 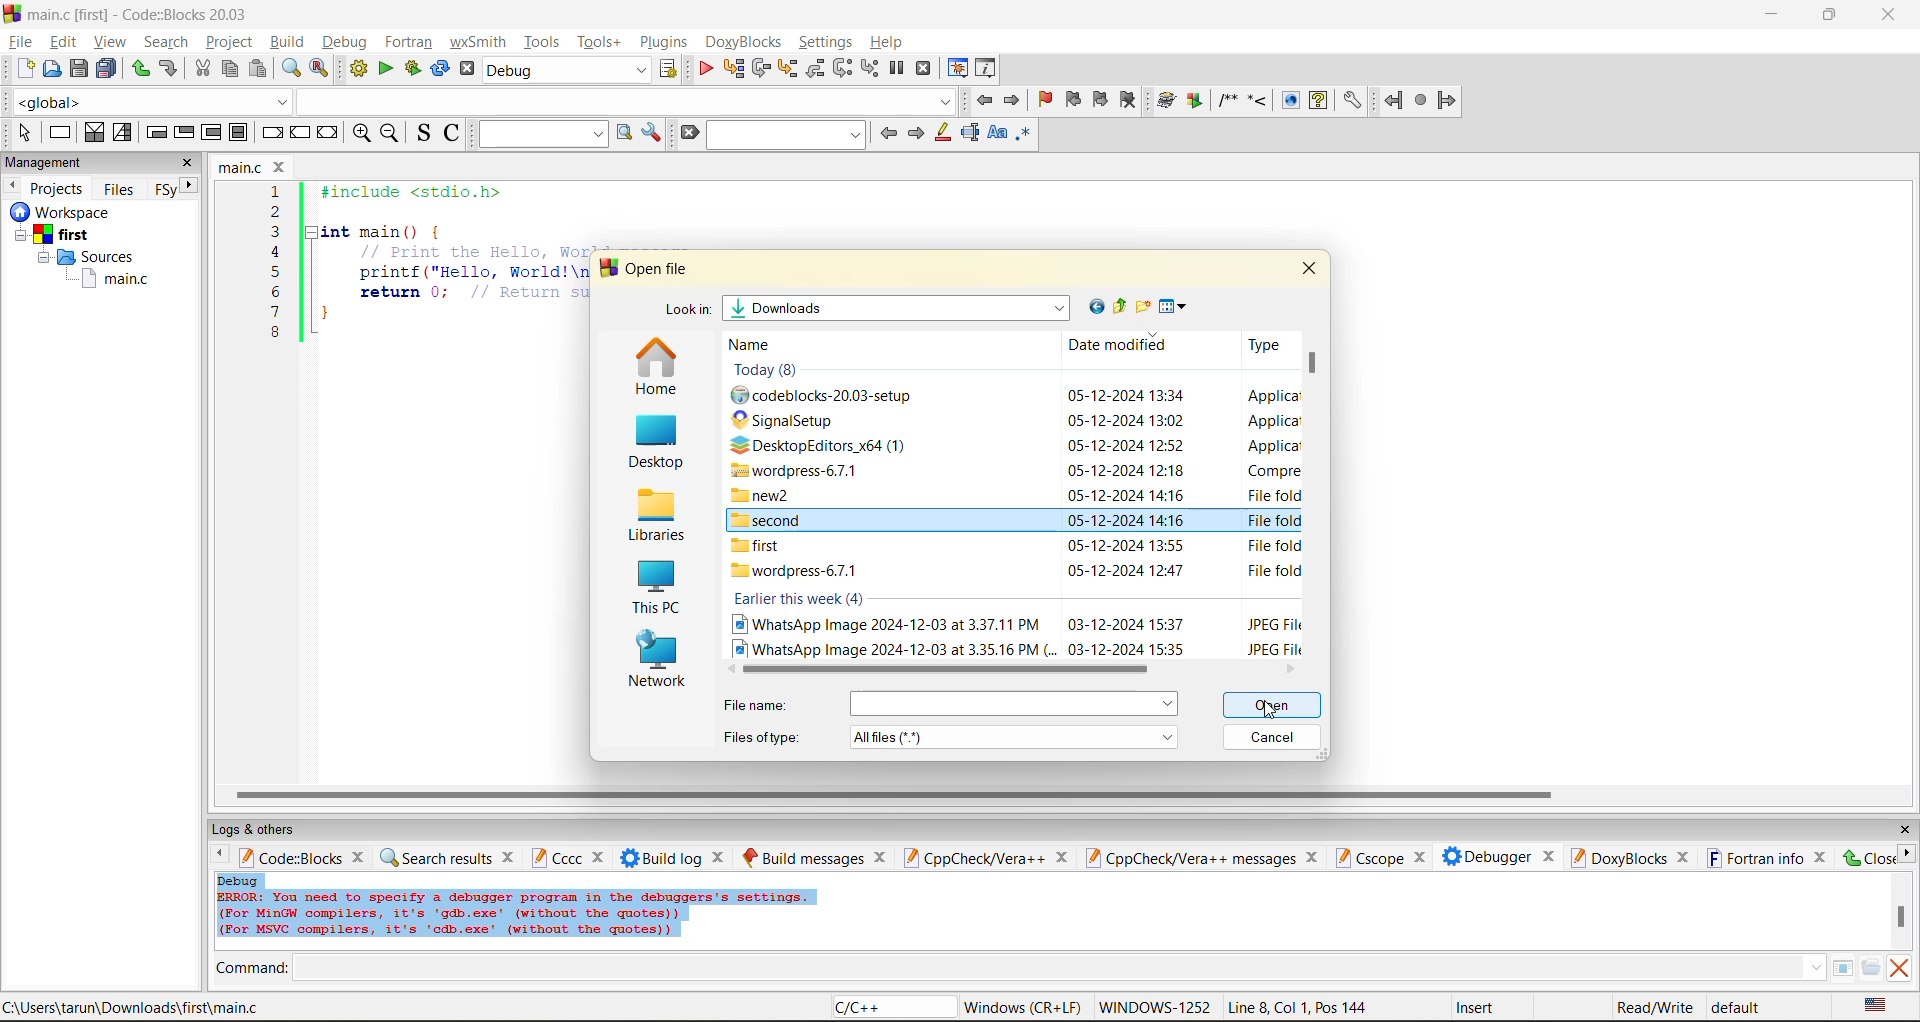 I want to click on first project, so click(x=55, y=235).